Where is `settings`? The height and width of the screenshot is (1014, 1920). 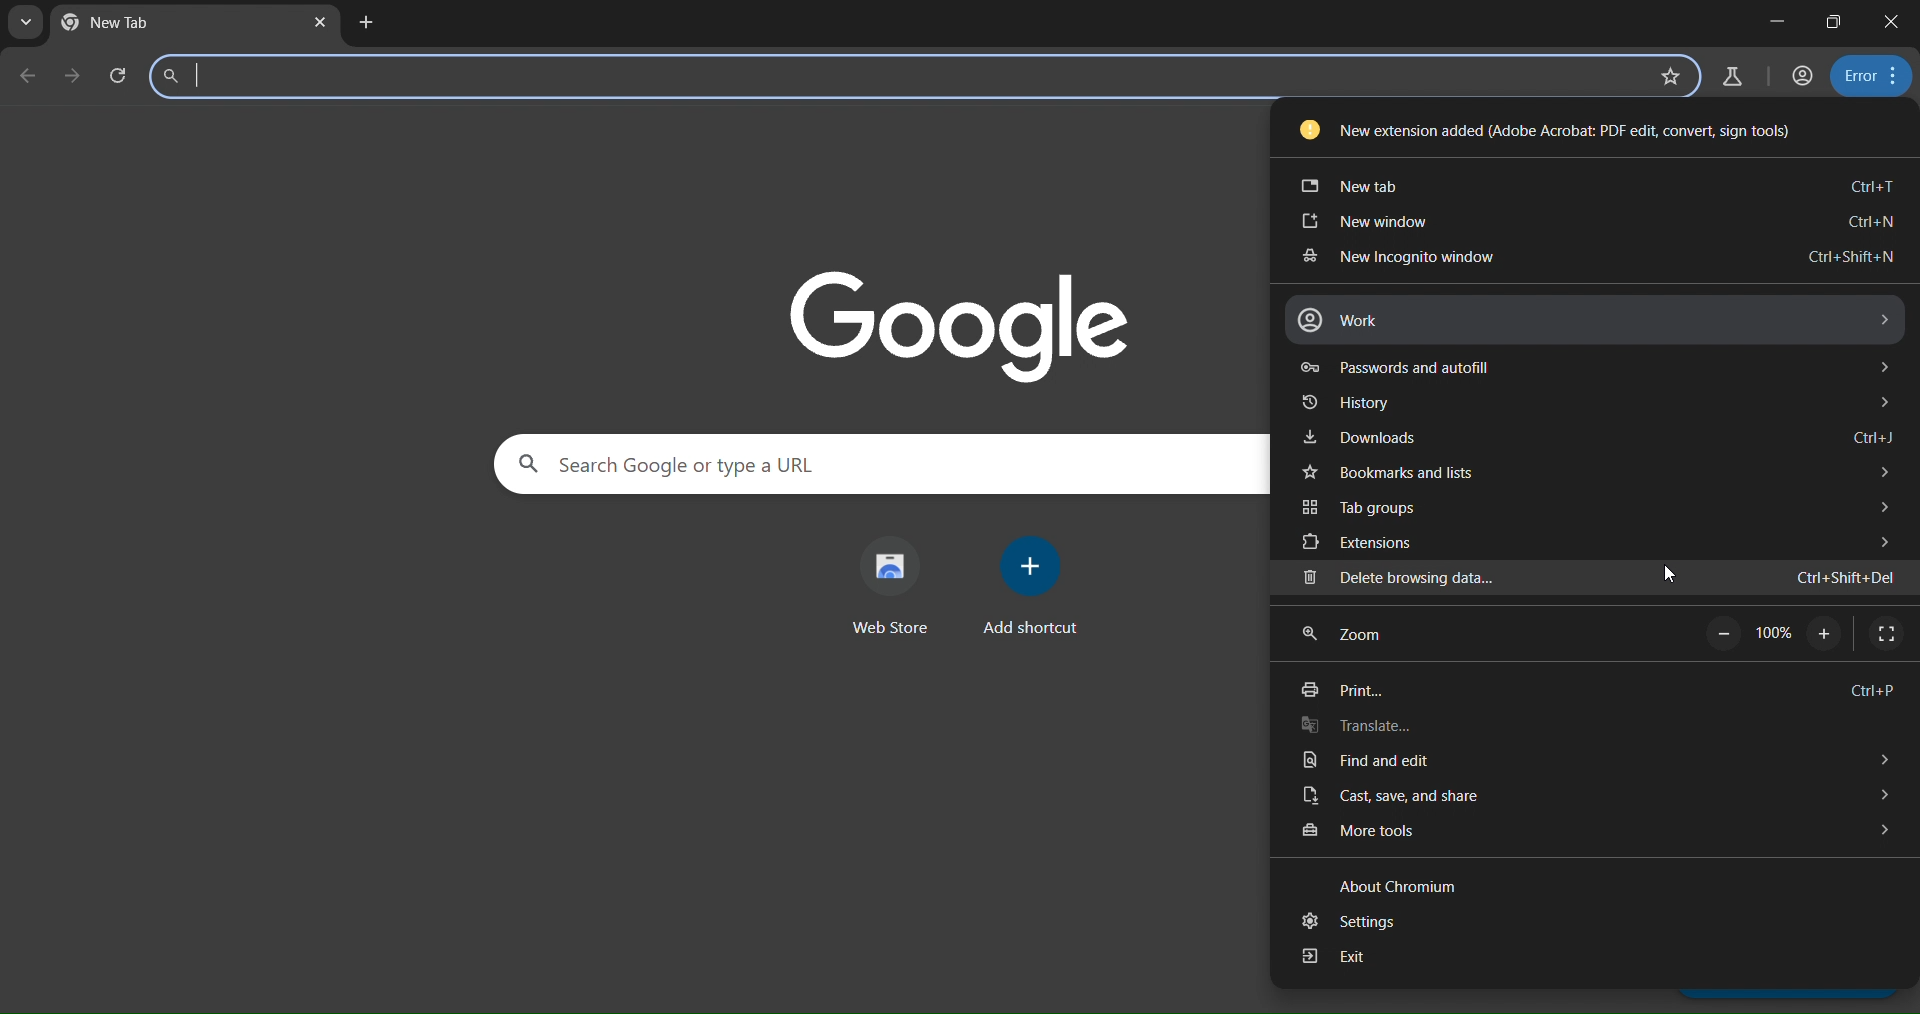 settings is located at coordinates (1579, 922).